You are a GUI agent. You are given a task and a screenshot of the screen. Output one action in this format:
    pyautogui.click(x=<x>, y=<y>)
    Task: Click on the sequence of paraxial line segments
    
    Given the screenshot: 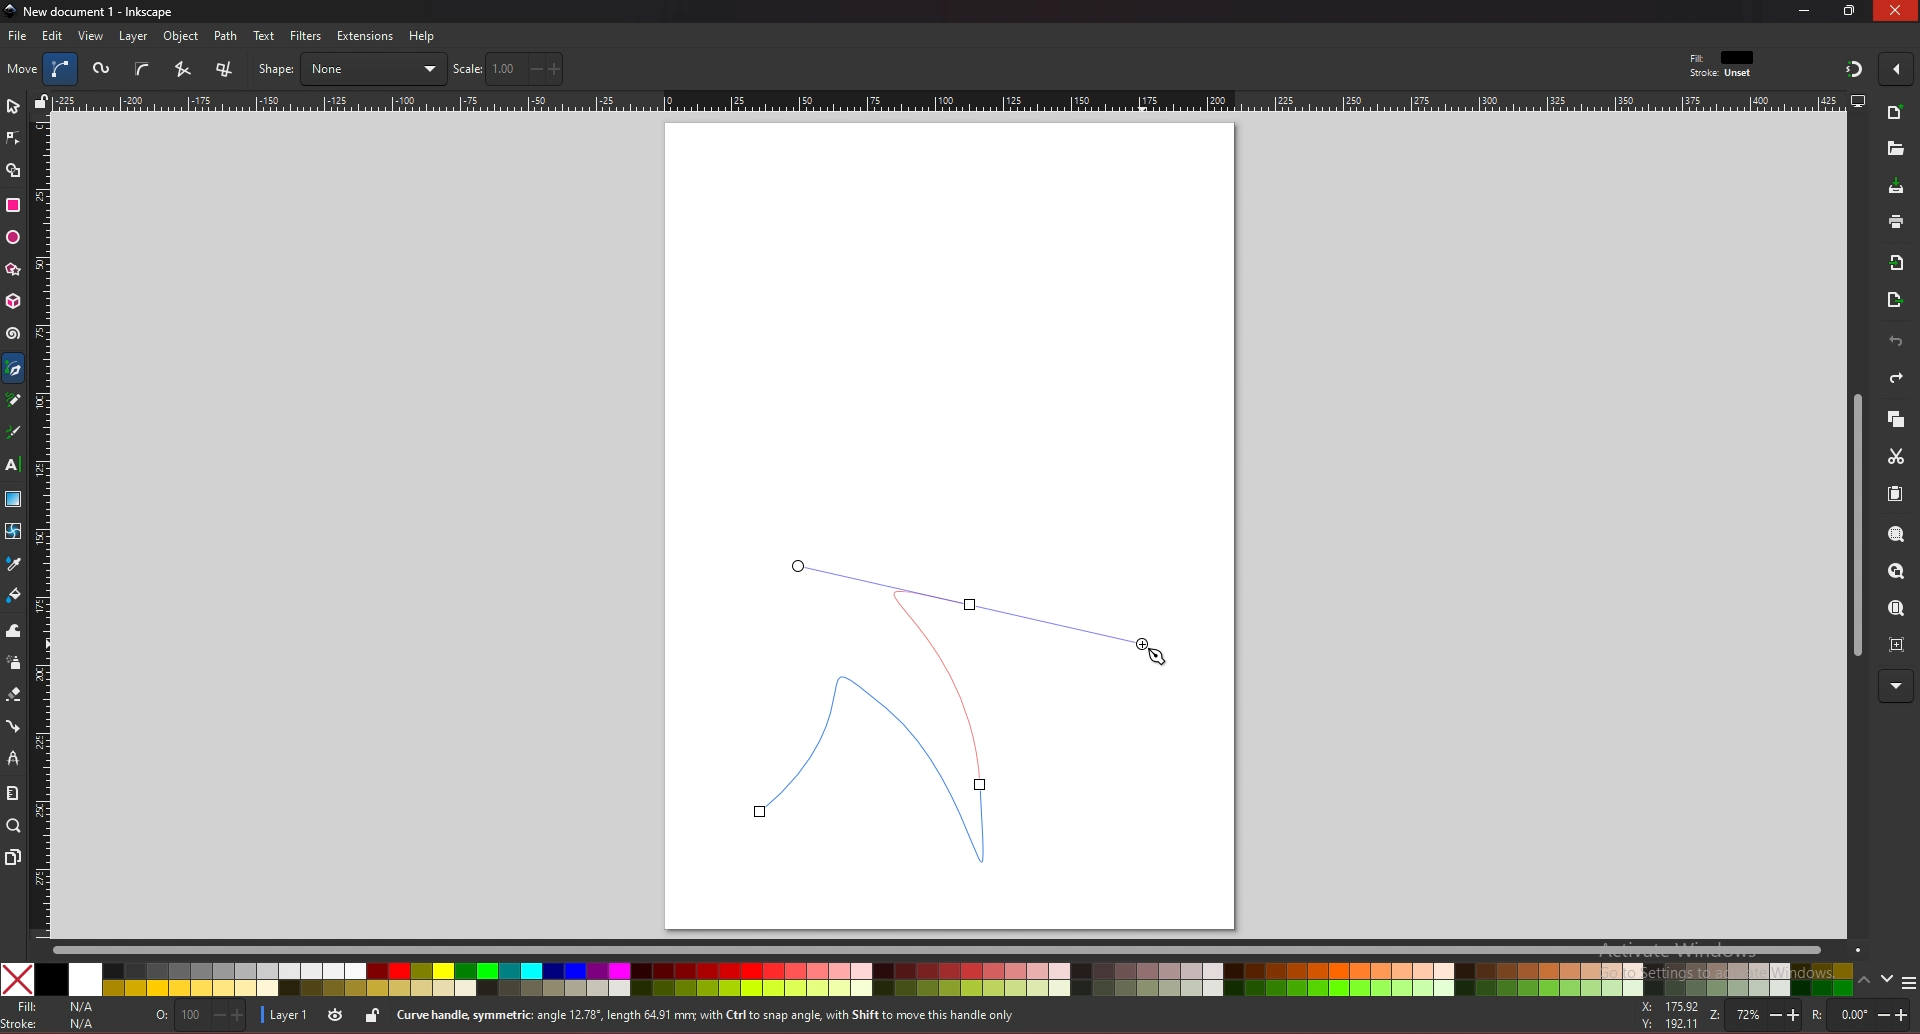 What is the action you would take?
    pyautogui.click(x=227, y=70)
    